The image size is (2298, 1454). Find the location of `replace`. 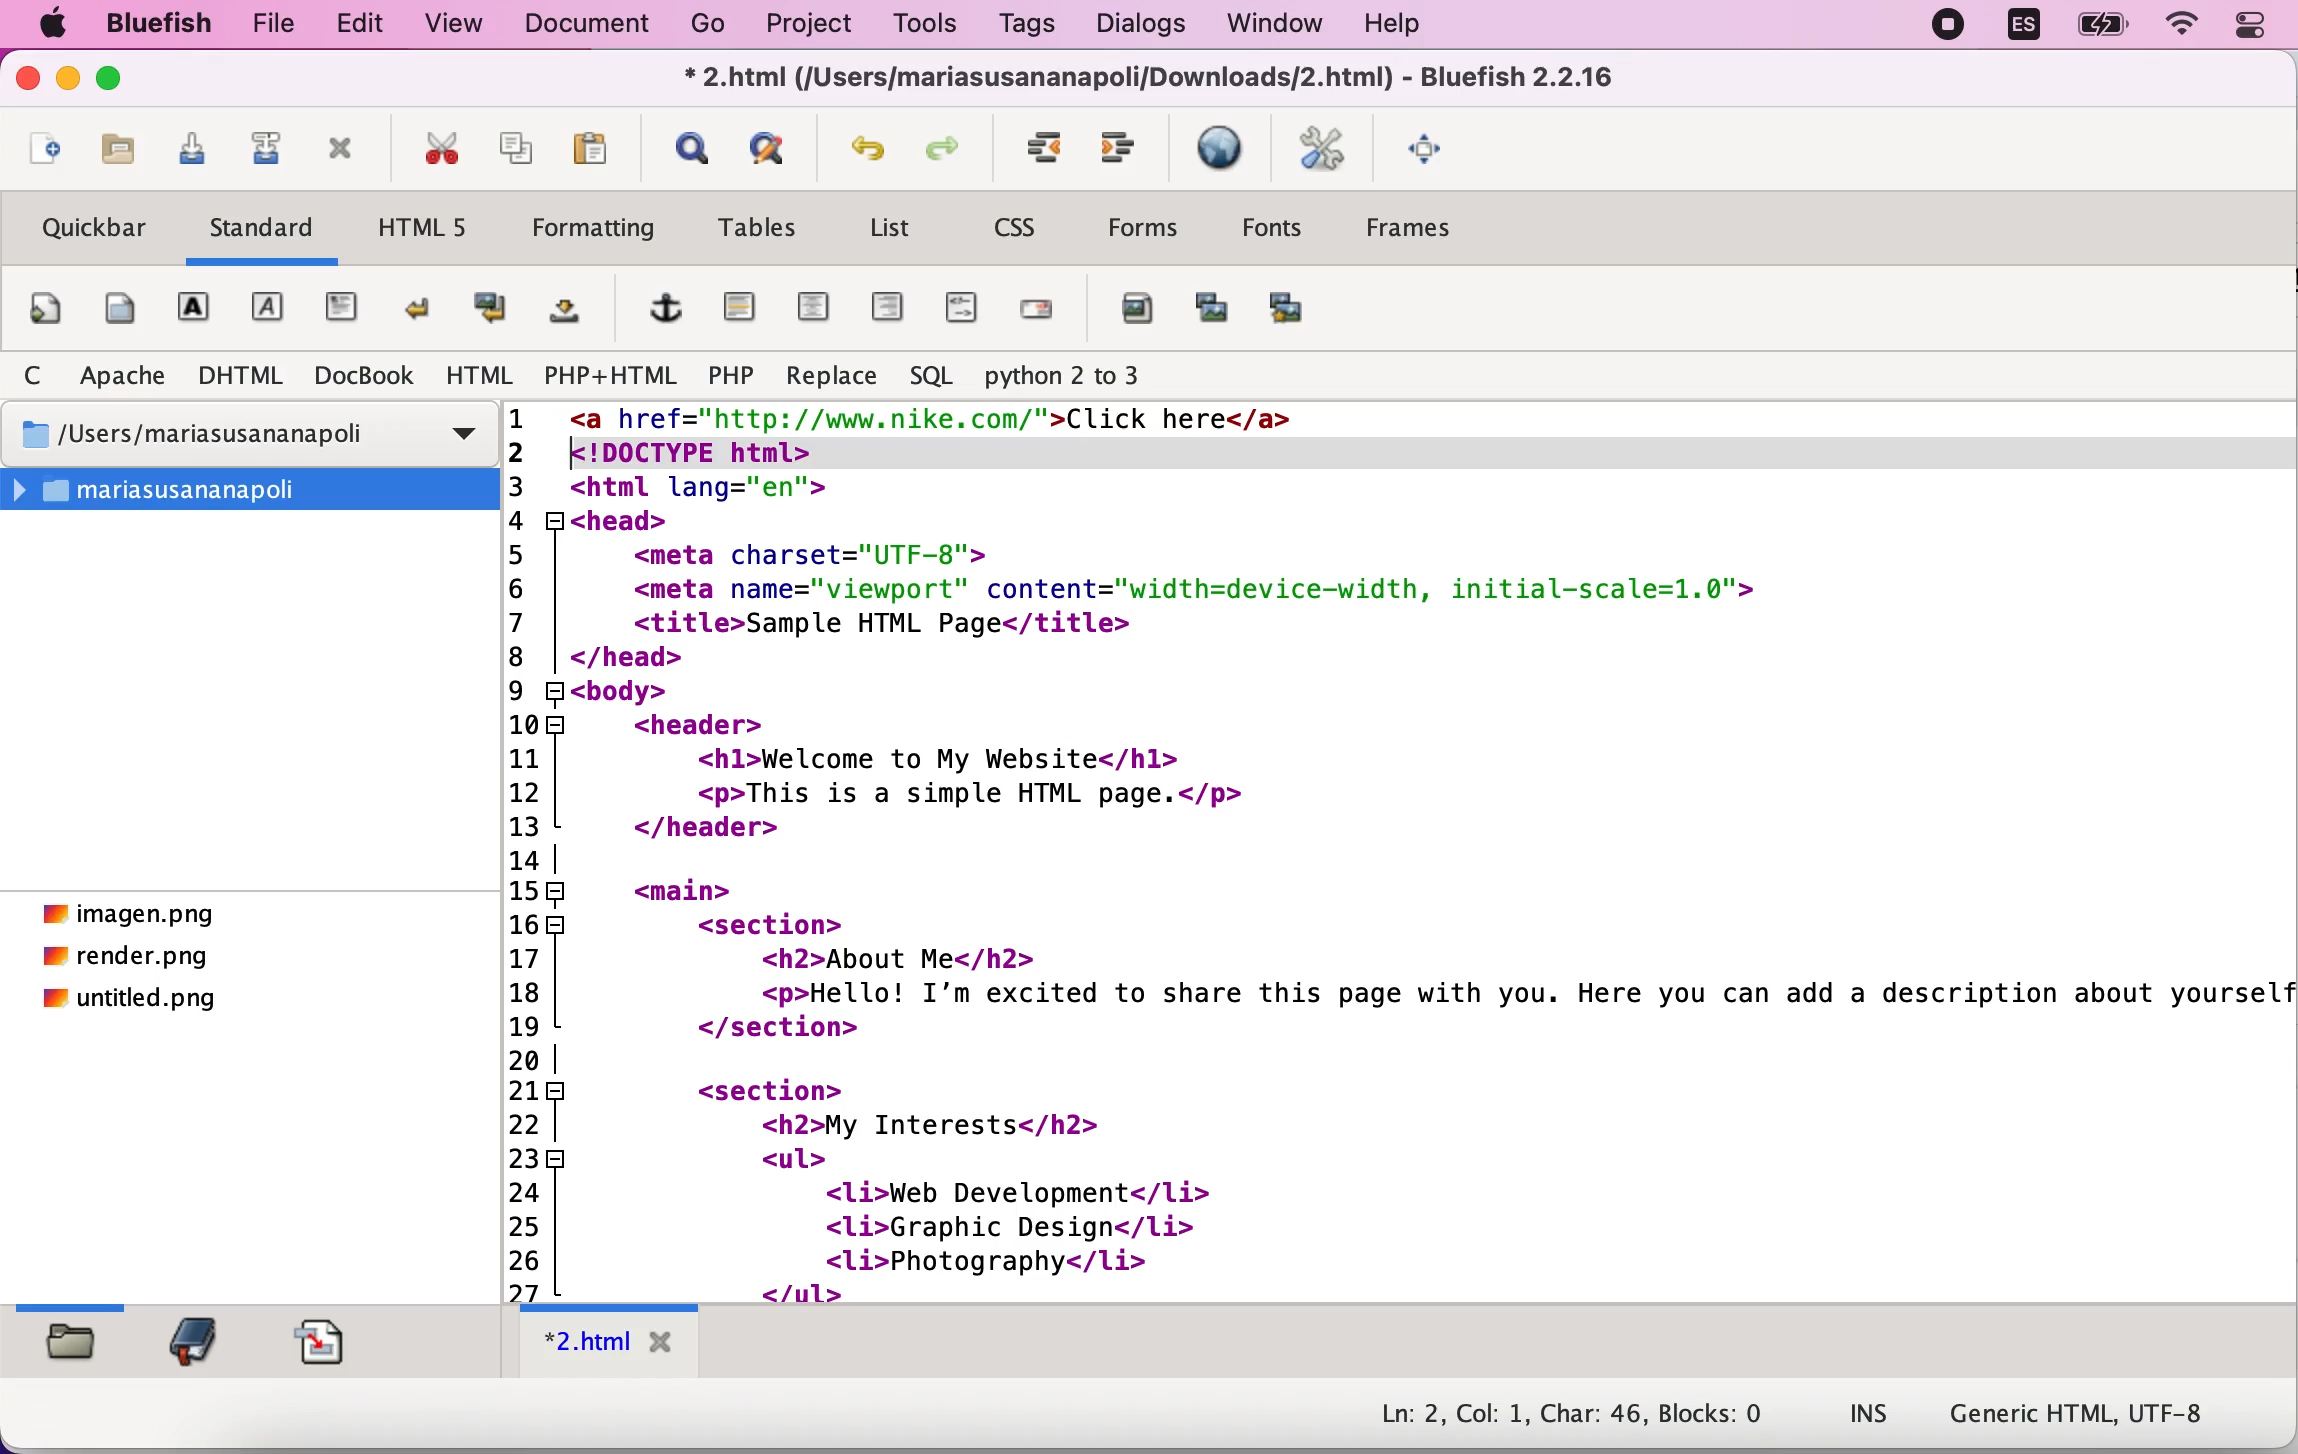

replace is located at coordinates (827, 375).